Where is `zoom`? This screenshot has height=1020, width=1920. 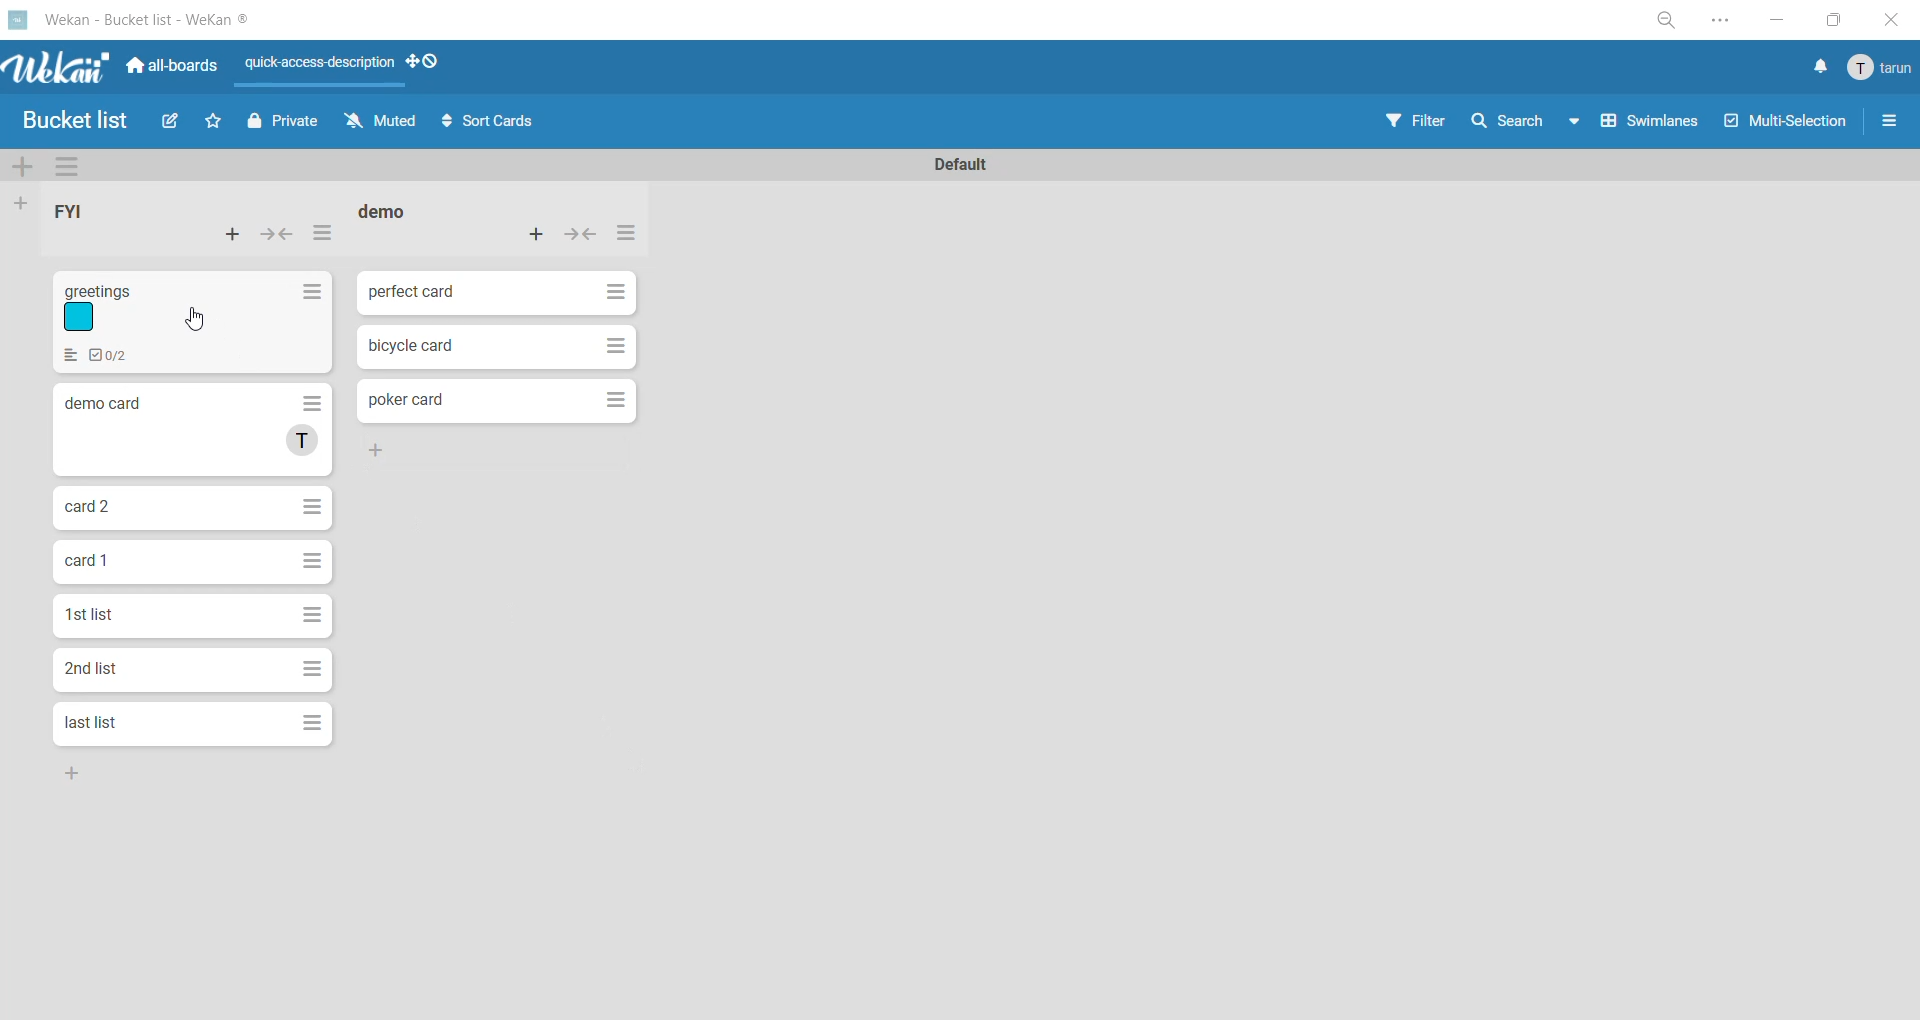 zoom is located at coordinates (1665, 22).